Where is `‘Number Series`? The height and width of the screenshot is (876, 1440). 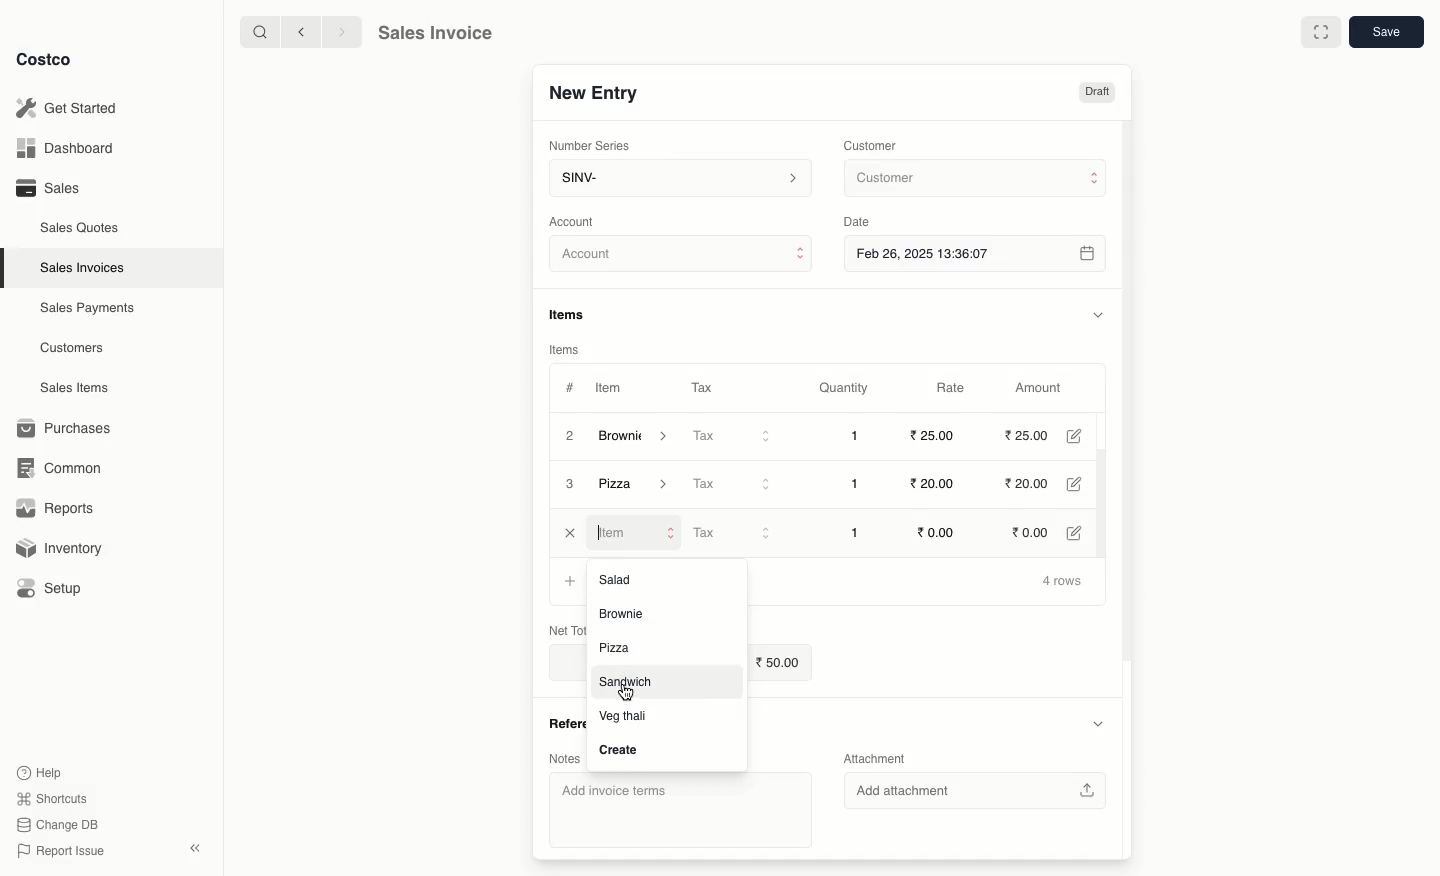 ‘Number Series is located at coordinates (586, 146).